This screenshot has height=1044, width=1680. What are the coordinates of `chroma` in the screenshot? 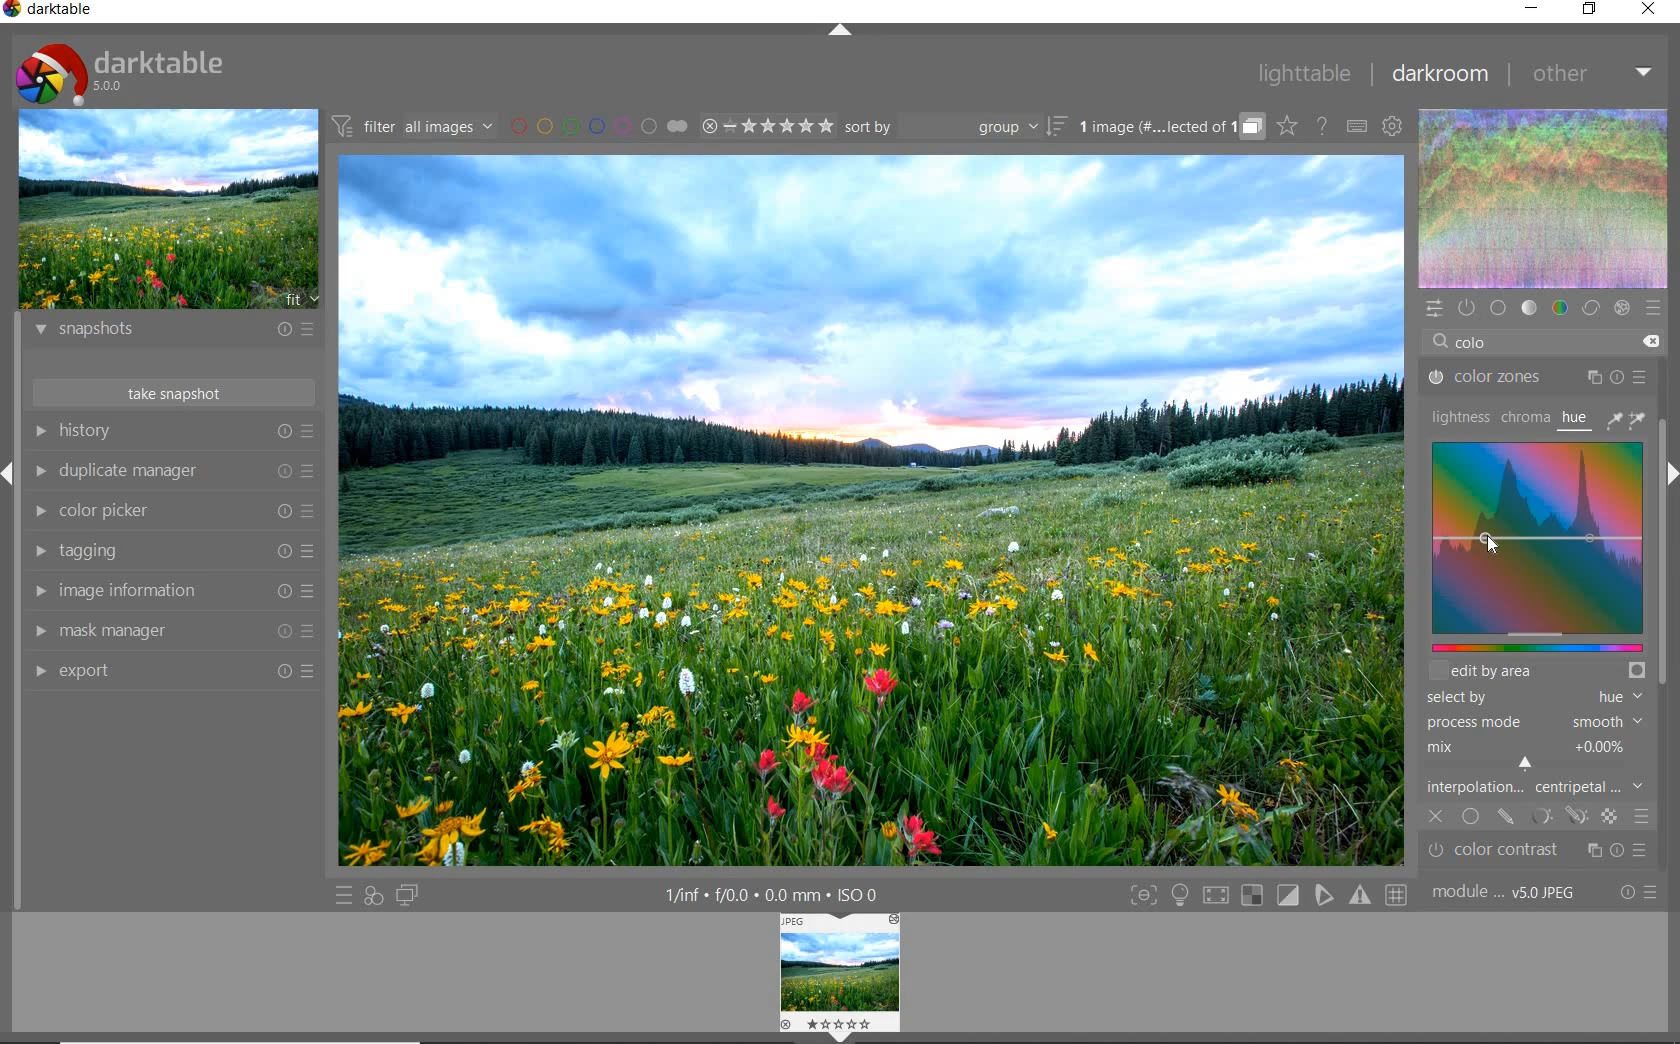 It's located at (1525, 417).